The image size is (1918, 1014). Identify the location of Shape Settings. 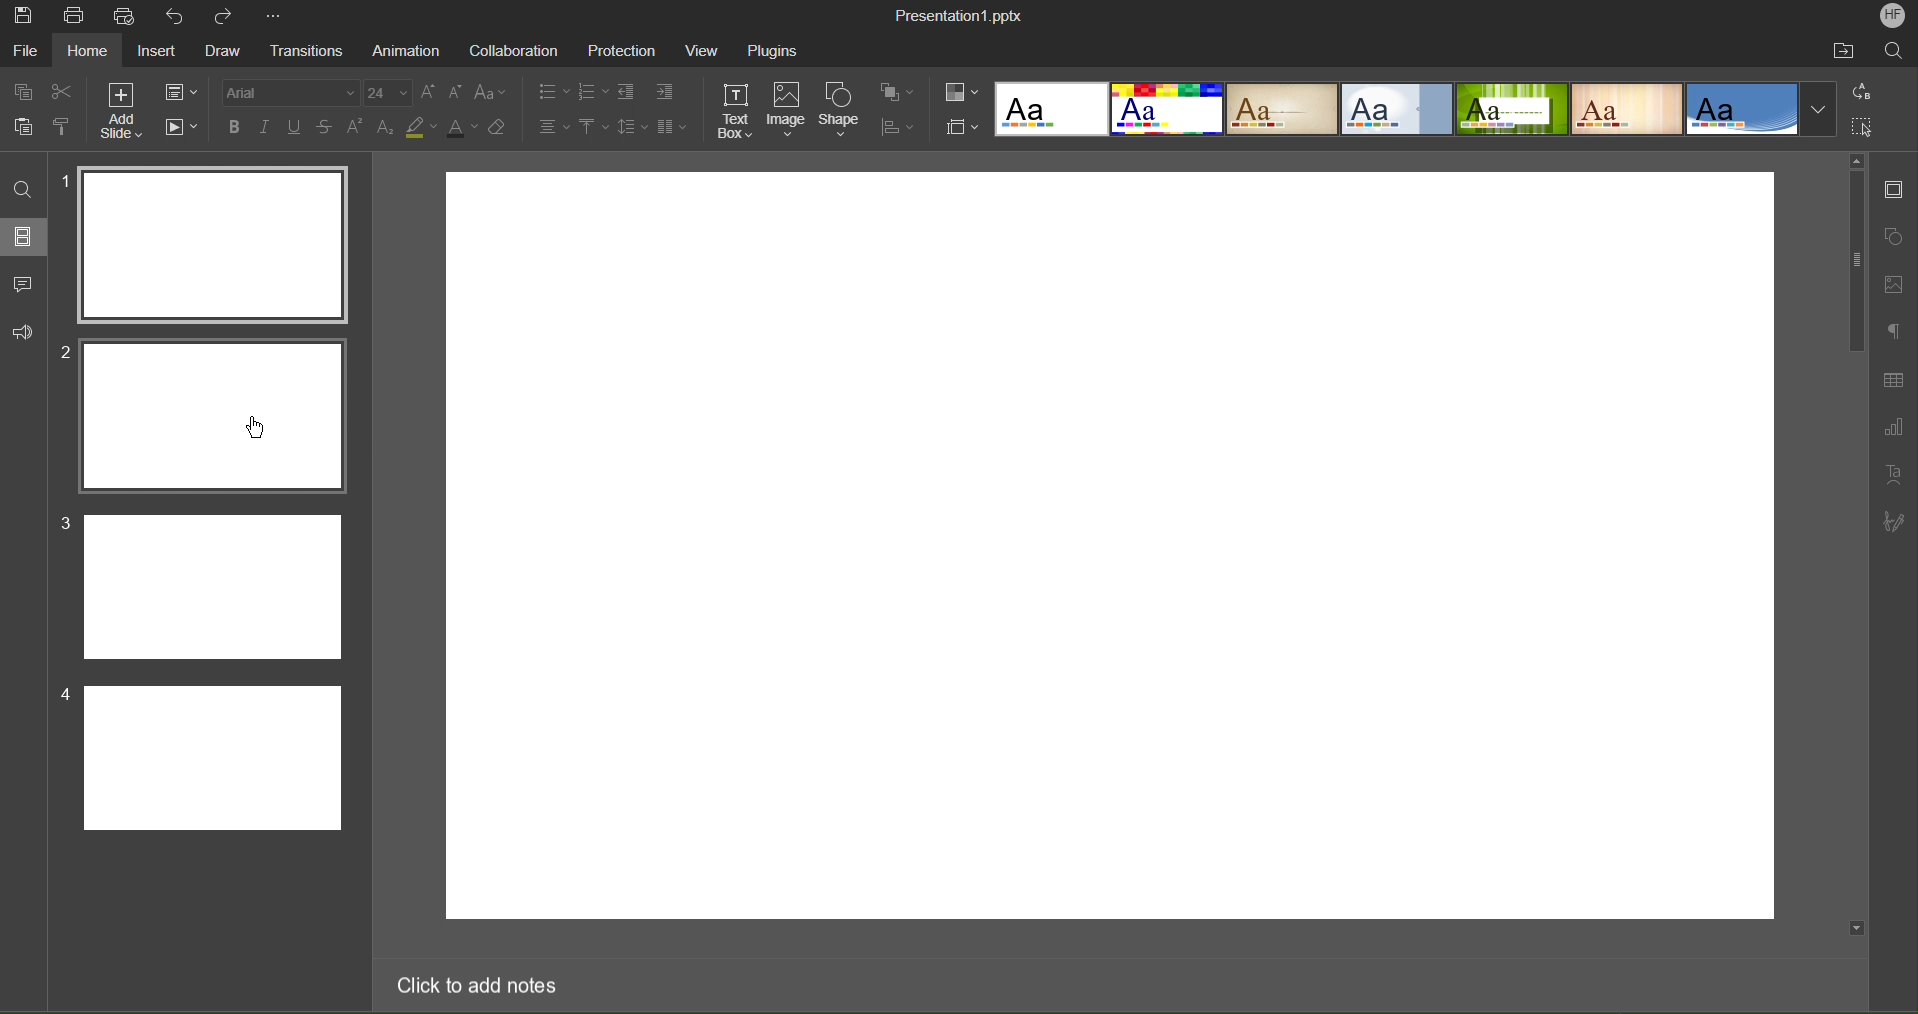
(1894, 236).